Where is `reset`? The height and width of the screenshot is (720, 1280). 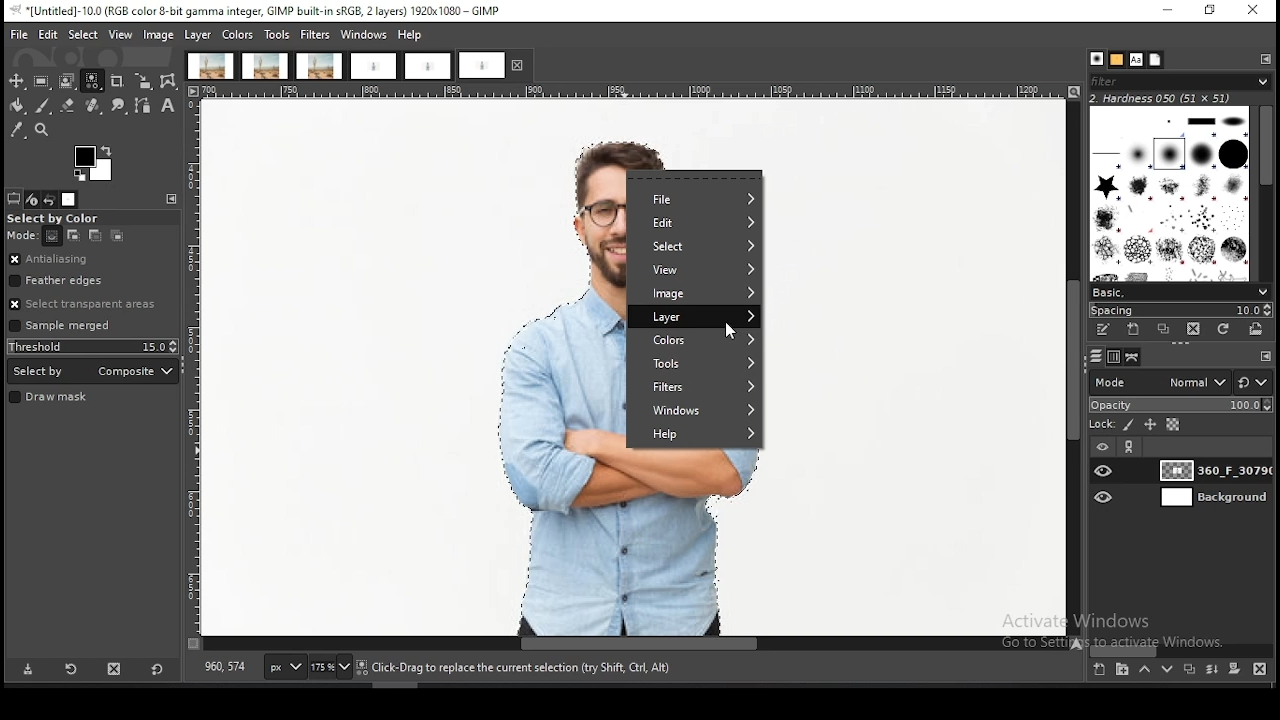
reset is located at coordinates (157, 667).